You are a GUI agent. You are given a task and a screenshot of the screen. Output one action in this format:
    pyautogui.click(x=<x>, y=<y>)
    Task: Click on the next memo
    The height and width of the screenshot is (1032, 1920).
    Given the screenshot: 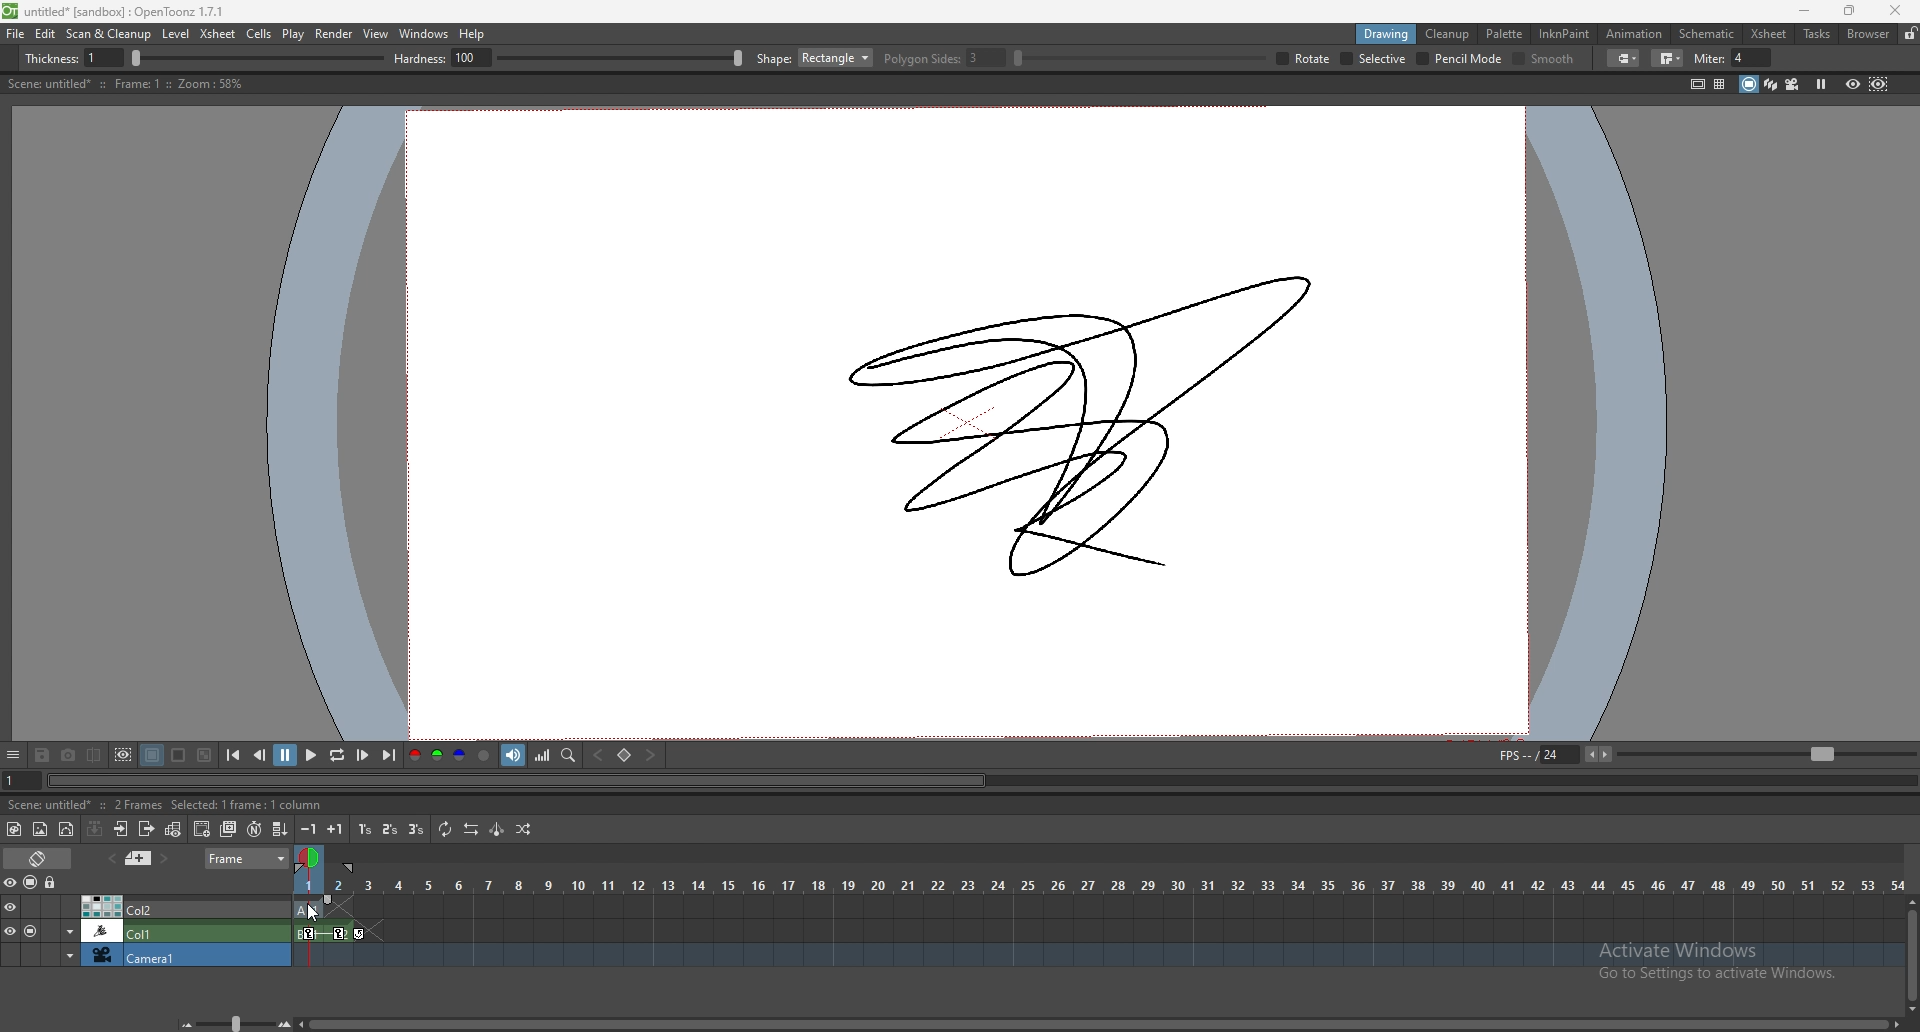 What is the action you would take?
    pyautogui.click(x=166, y=859)
    